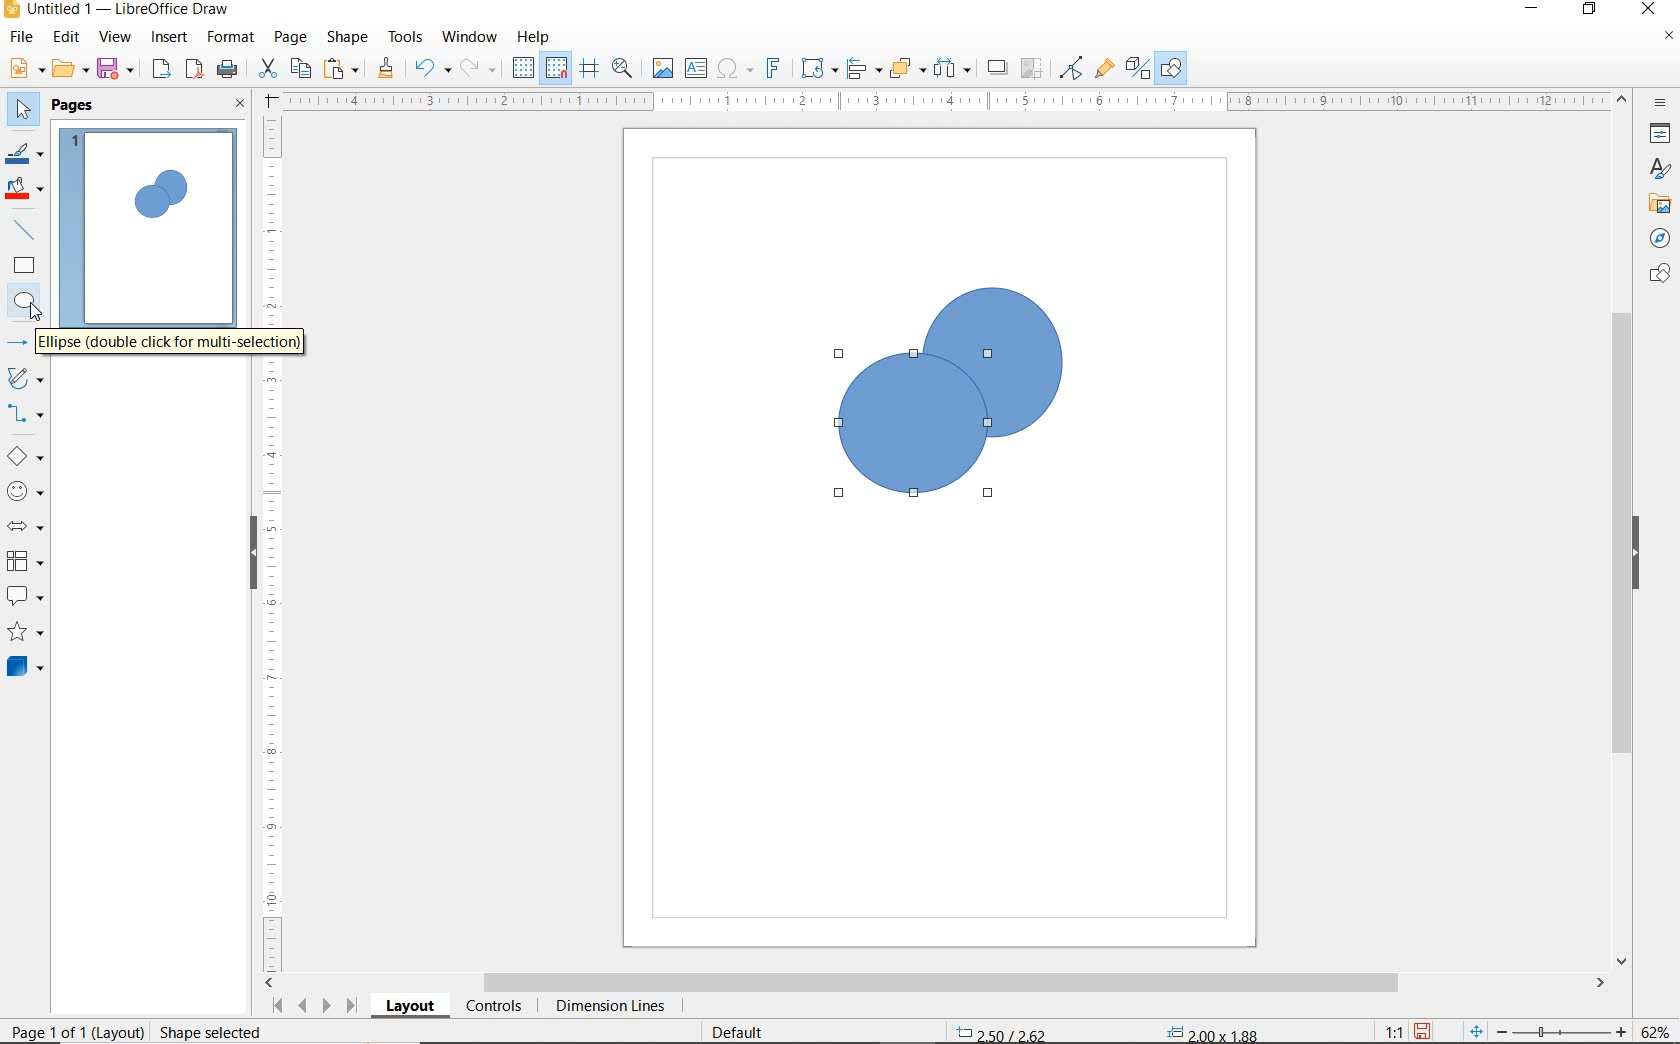 The width and height of the screenshot is (1680, 1044). I want to click on CONNECTORS, so click(26, 414).